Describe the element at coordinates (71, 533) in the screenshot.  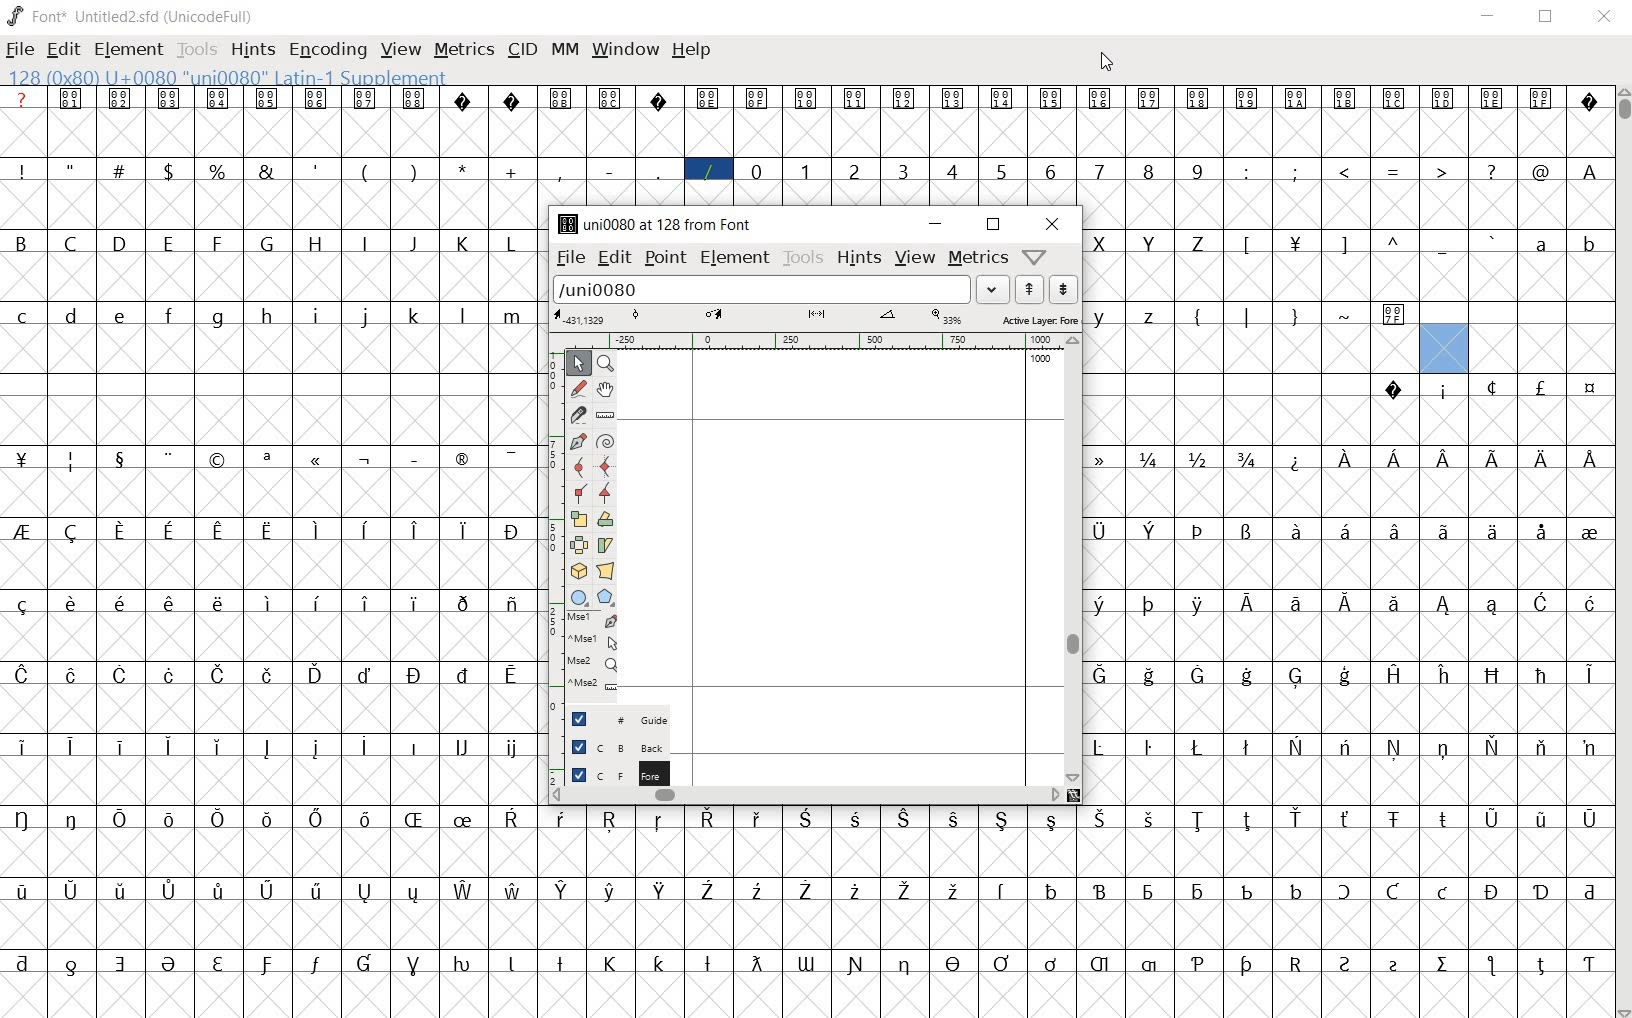
I see `glyph` at that location.